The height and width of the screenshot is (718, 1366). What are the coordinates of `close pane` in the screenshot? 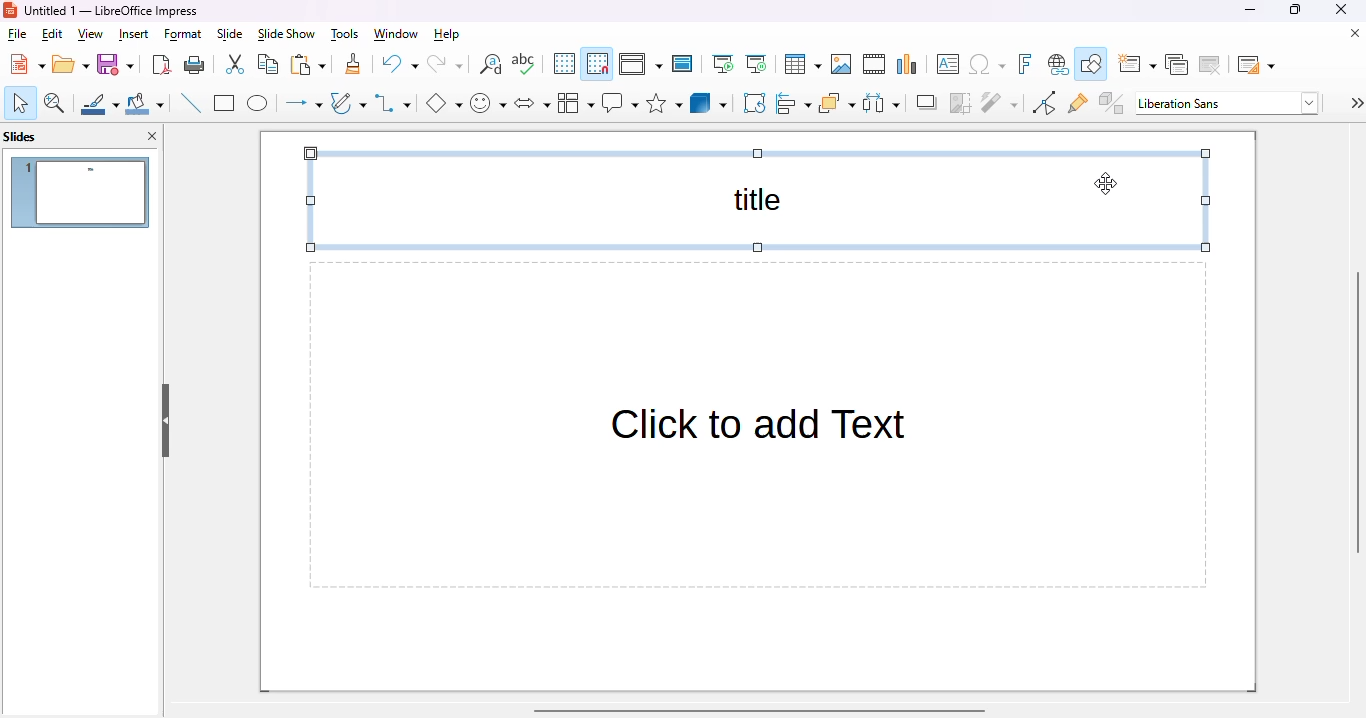 It's located at (153, 135).